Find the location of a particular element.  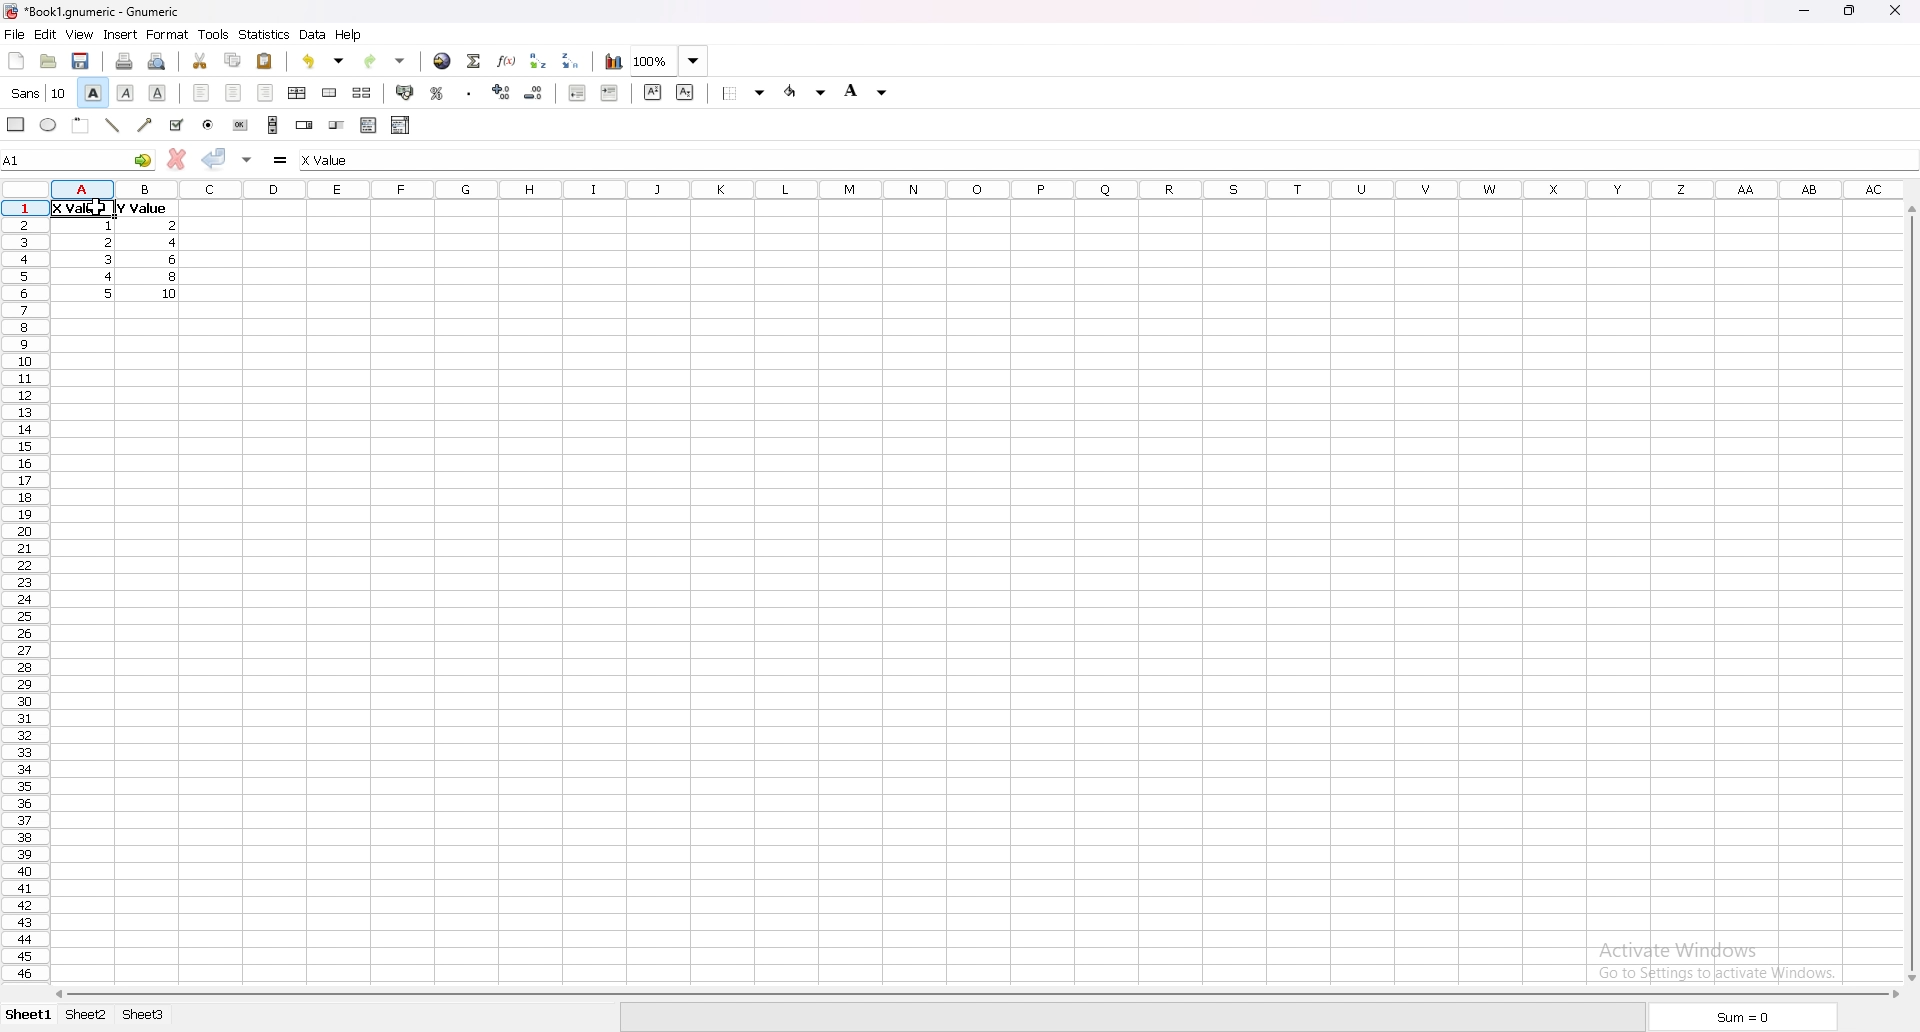

cell input is located at coordinates (345, 160).